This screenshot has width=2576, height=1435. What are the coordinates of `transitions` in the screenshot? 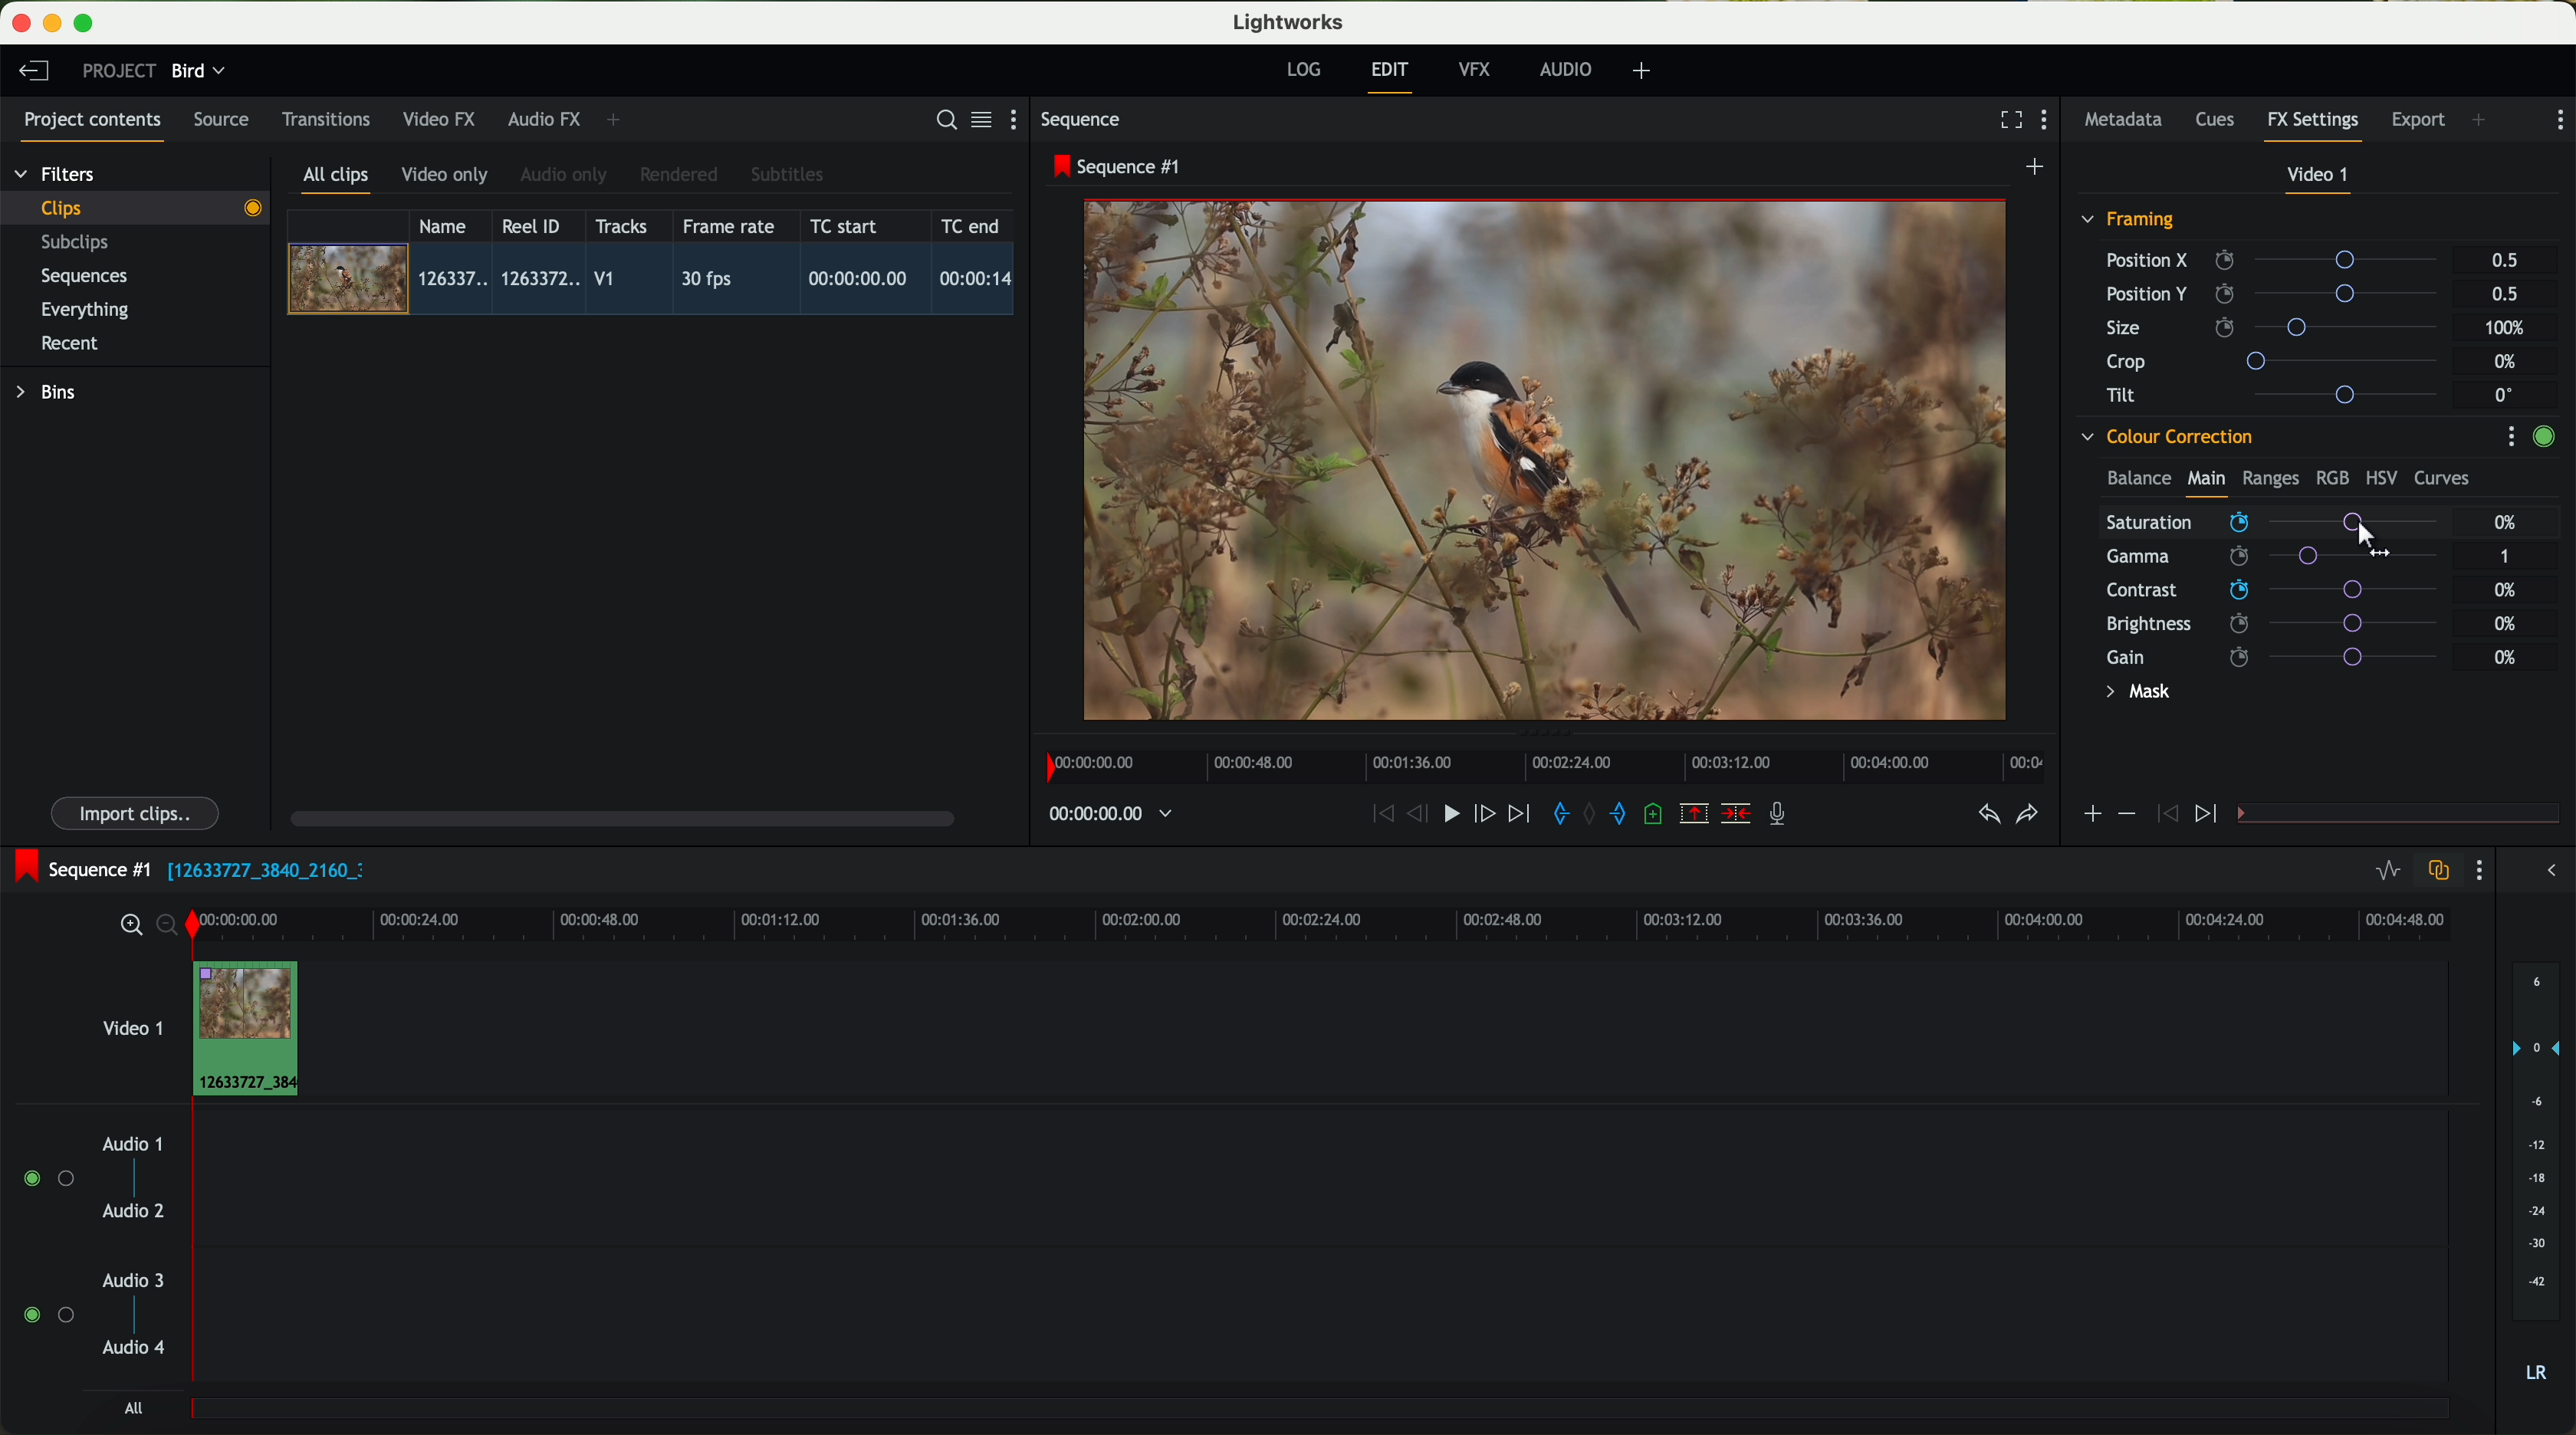 It's located at (325, 119).